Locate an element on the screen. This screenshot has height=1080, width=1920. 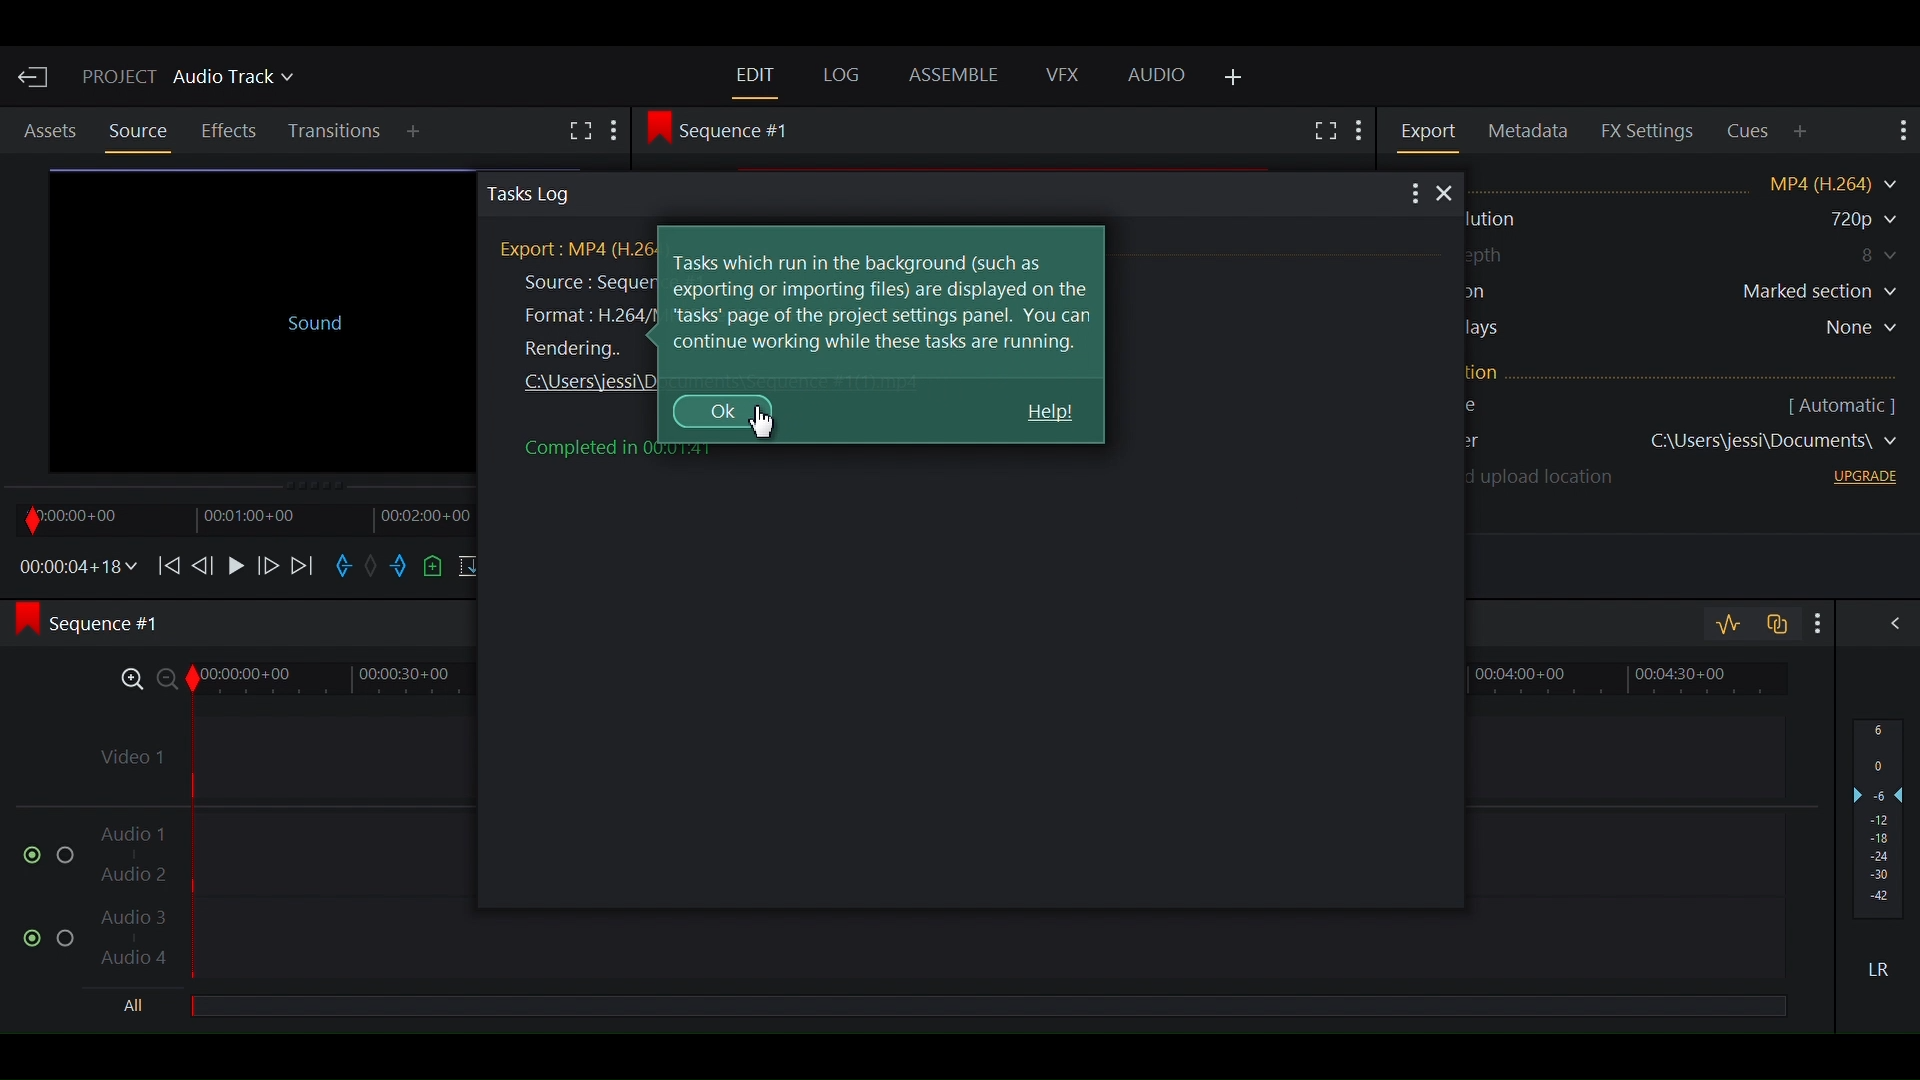
Region is located at coordinates (1687, 294).